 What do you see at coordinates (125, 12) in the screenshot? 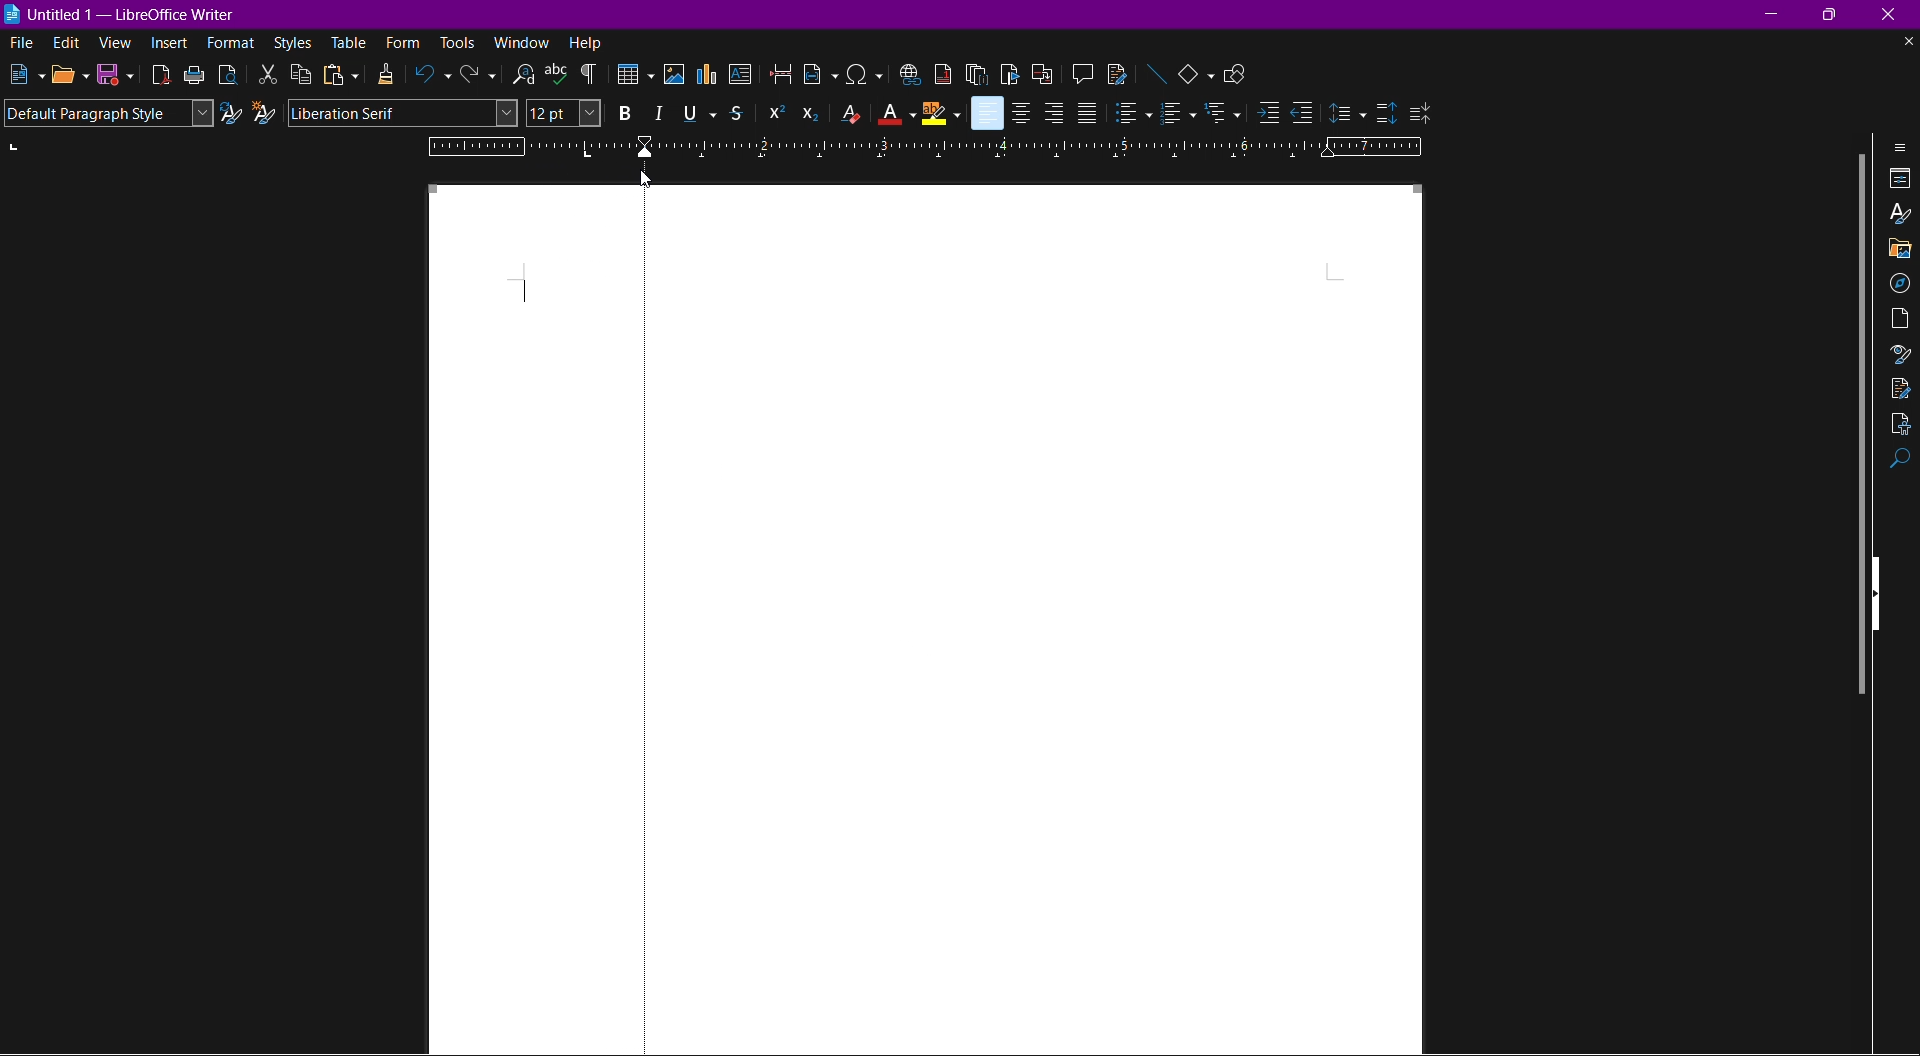
I see `Untitled 1 — LibreOffice Writer` at bounding box center [125, 12].